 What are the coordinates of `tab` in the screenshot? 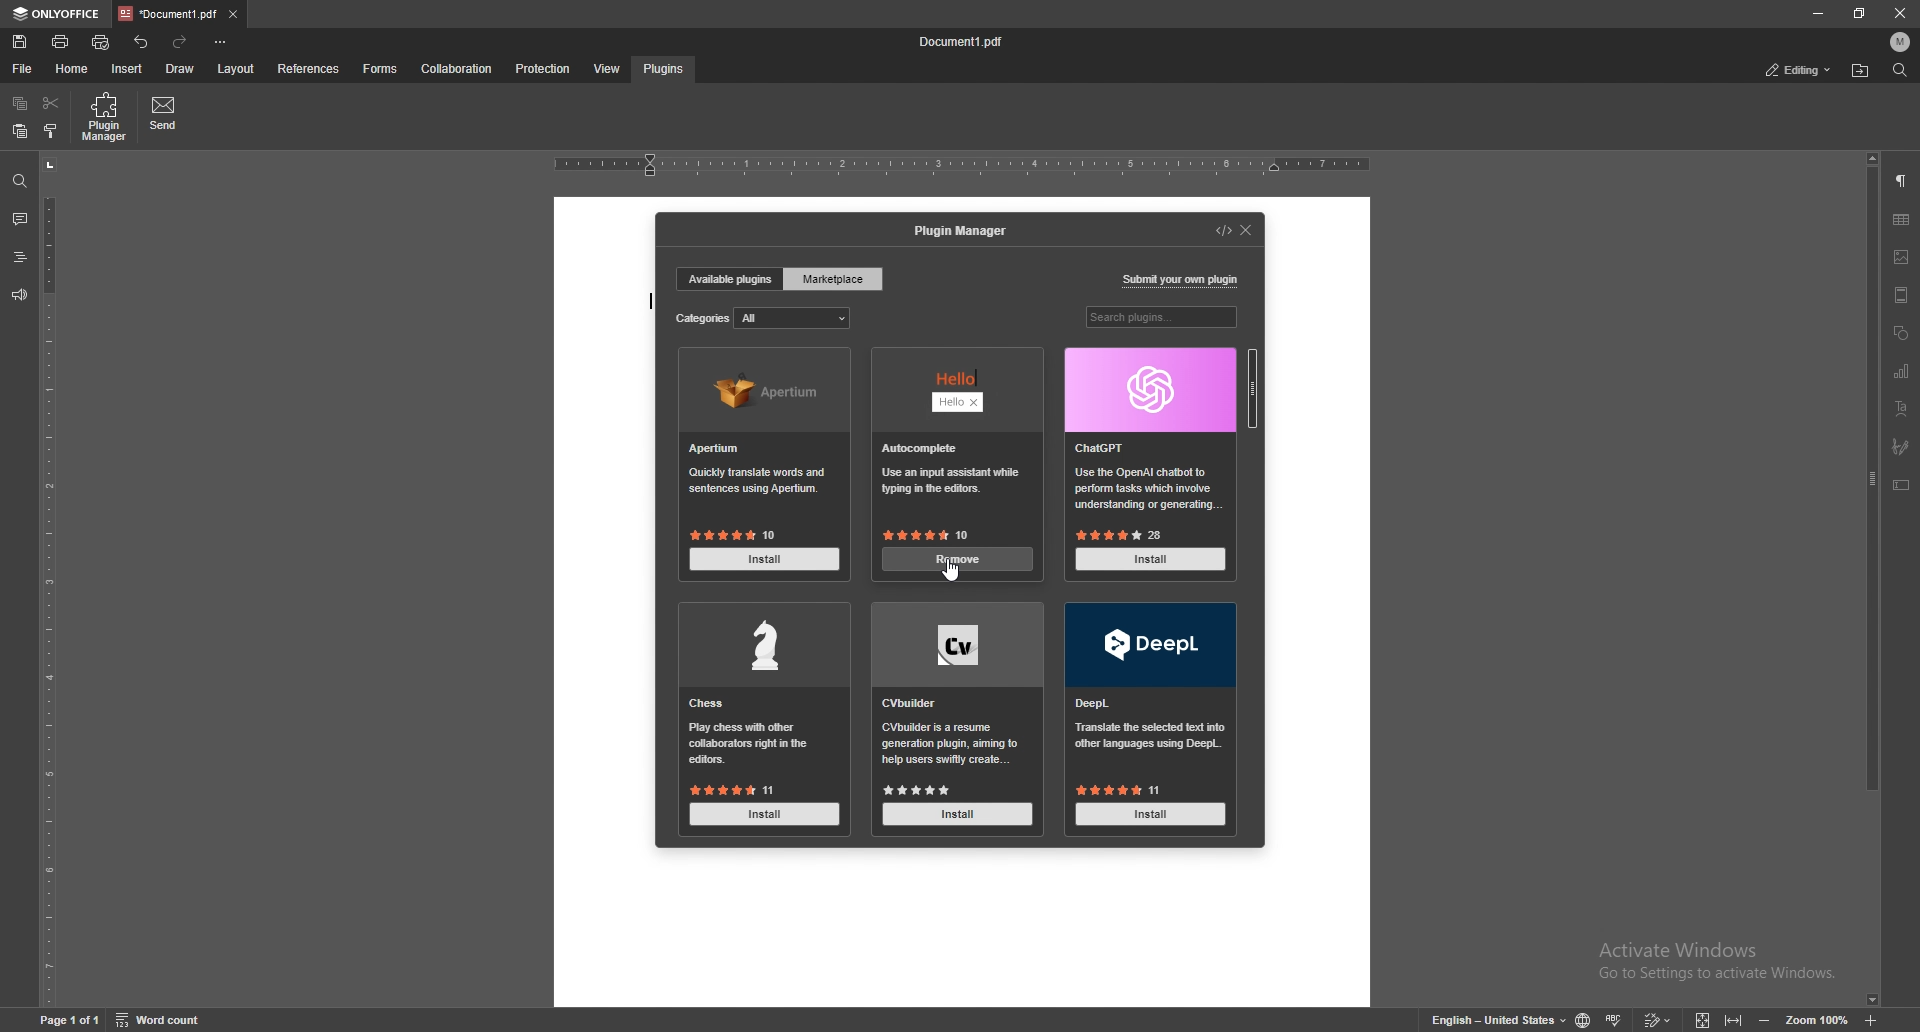 It's located at (167, 16).